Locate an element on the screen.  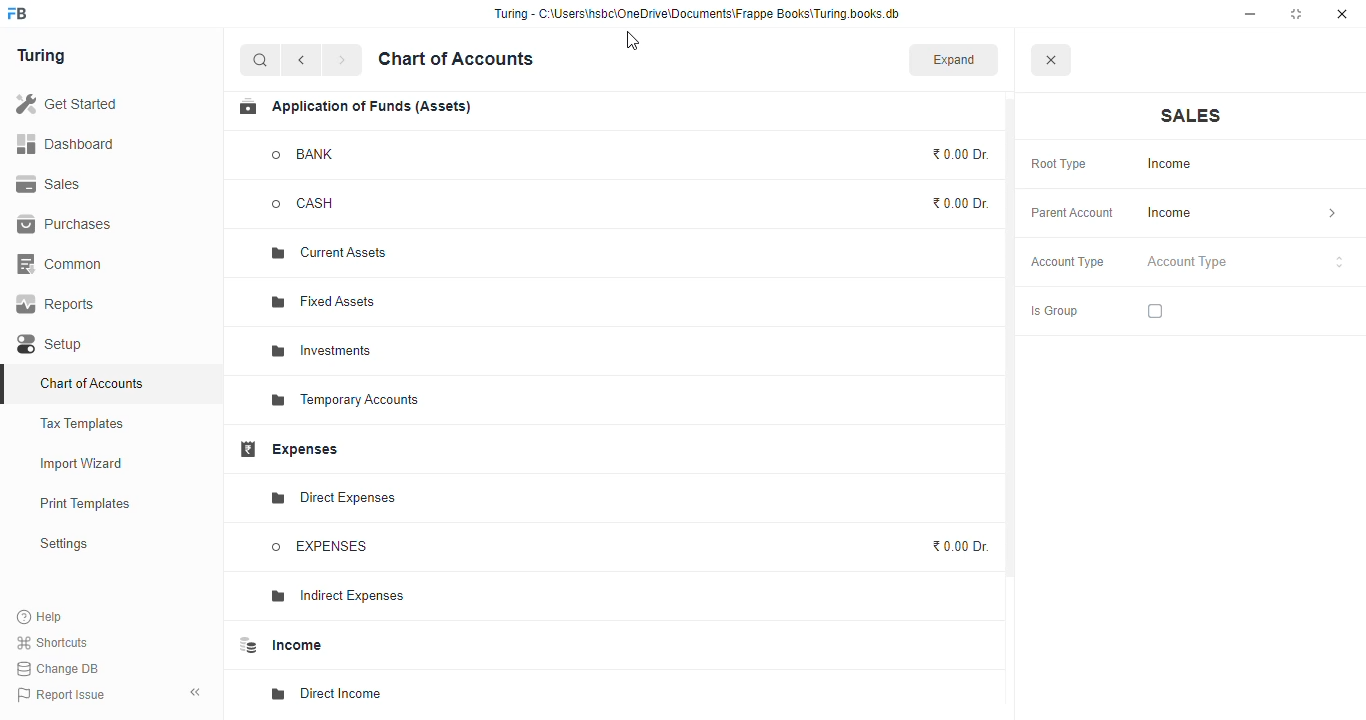
expand is located at coordinates (954, 59).